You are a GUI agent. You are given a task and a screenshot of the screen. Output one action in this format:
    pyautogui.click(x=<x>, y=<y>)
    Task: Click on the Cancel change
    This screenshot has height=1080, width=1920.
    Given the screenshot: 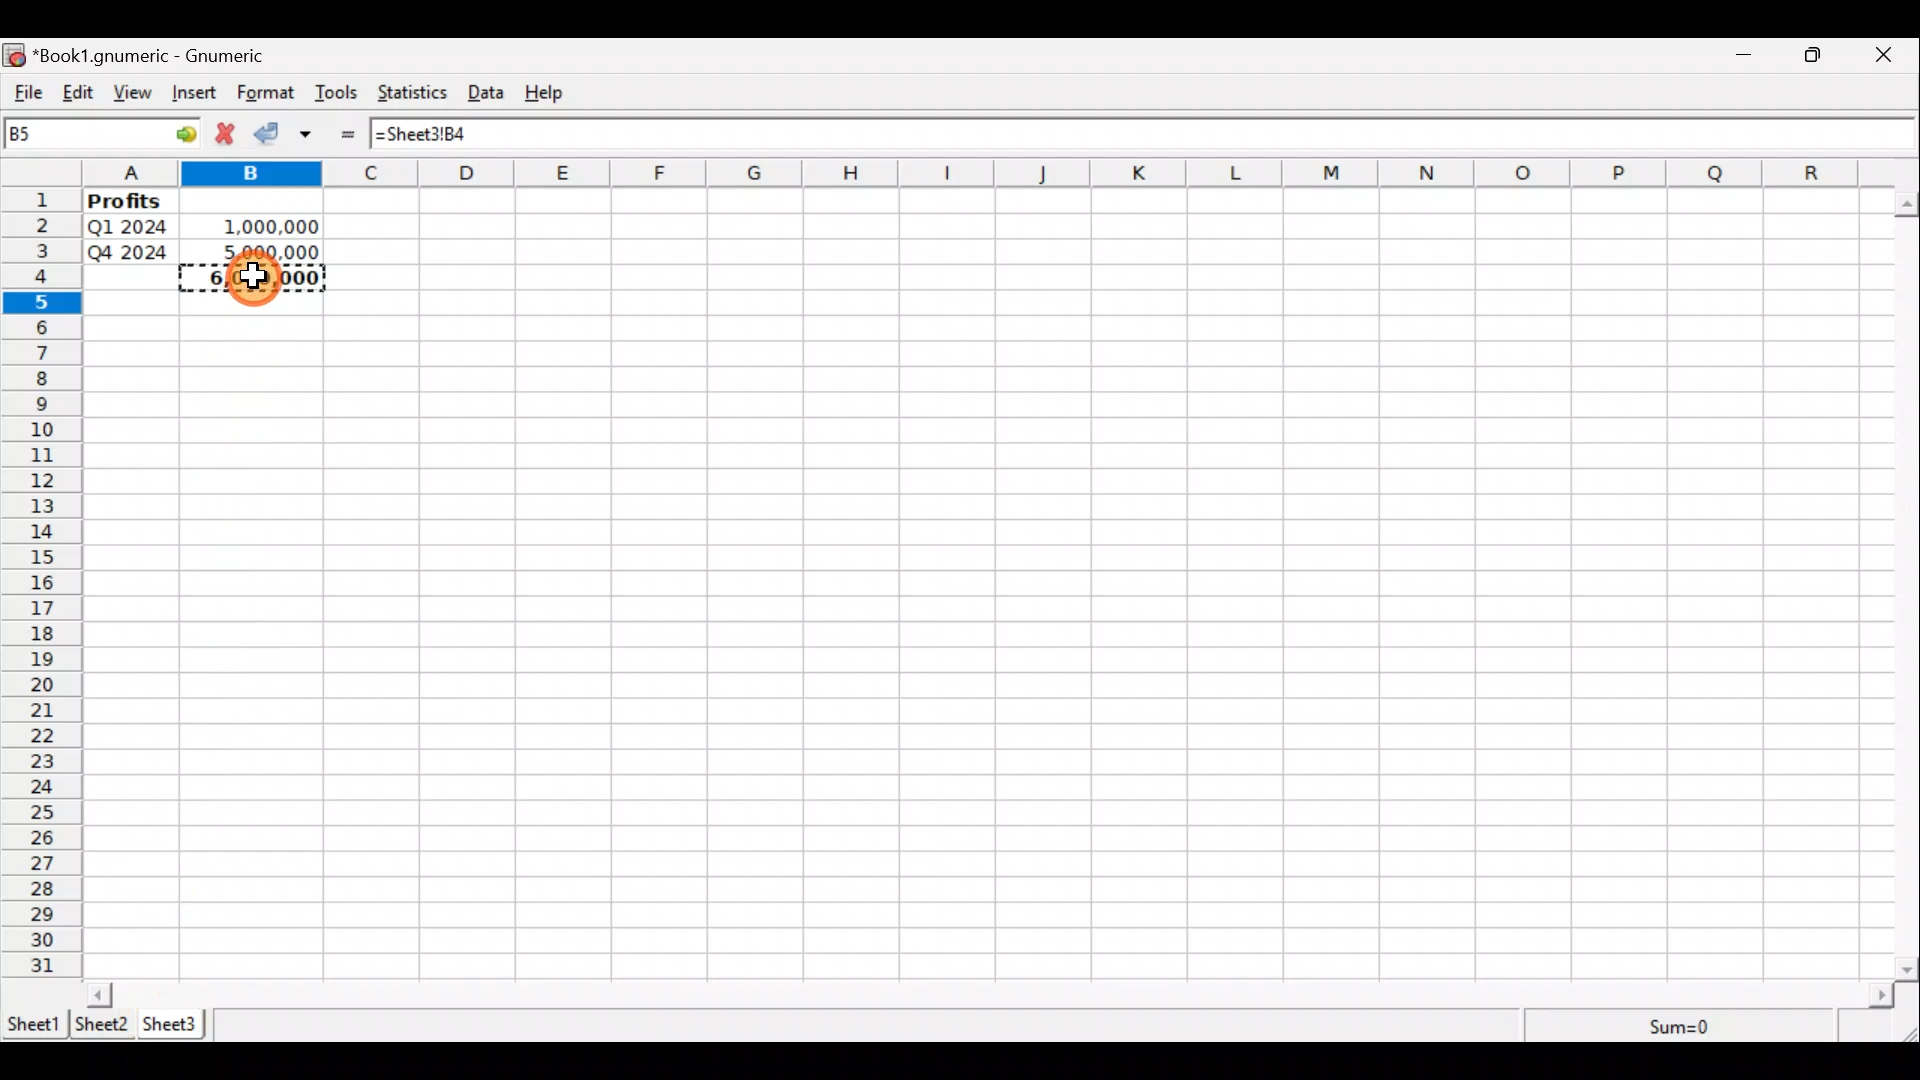 What is the action you would take?
    pyautogui.click(x=229, y=136)
    